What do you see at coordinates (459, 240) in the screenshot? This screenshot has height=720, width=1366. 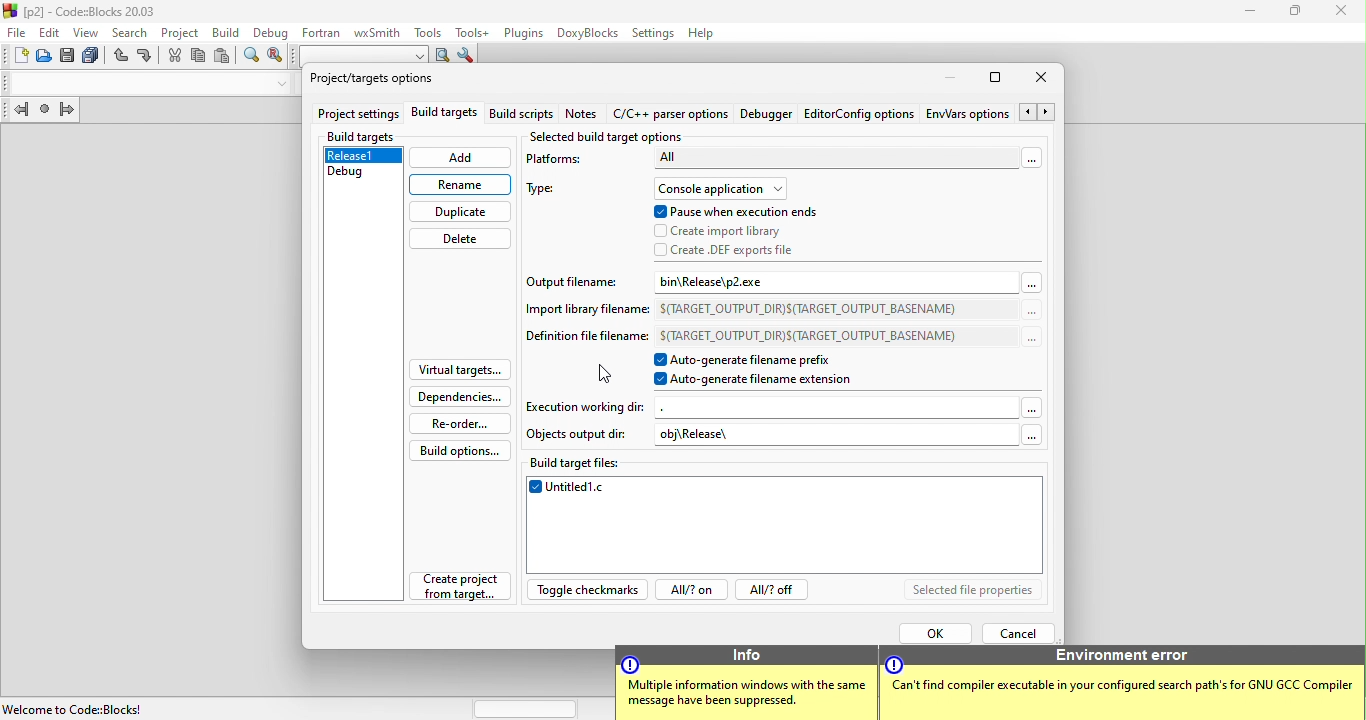 I see `delete` at bounding box center [459, 240].